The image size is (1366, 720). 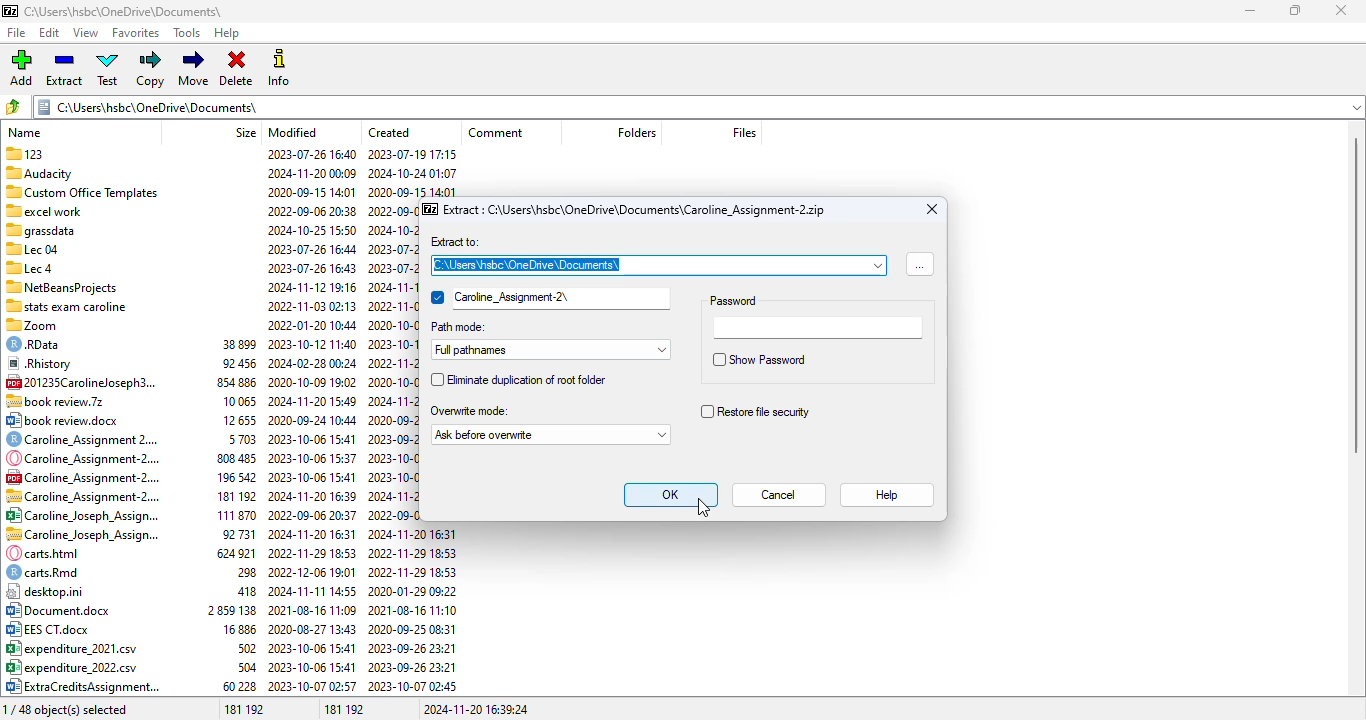 I want to click on info, so click(x=278, y=68).